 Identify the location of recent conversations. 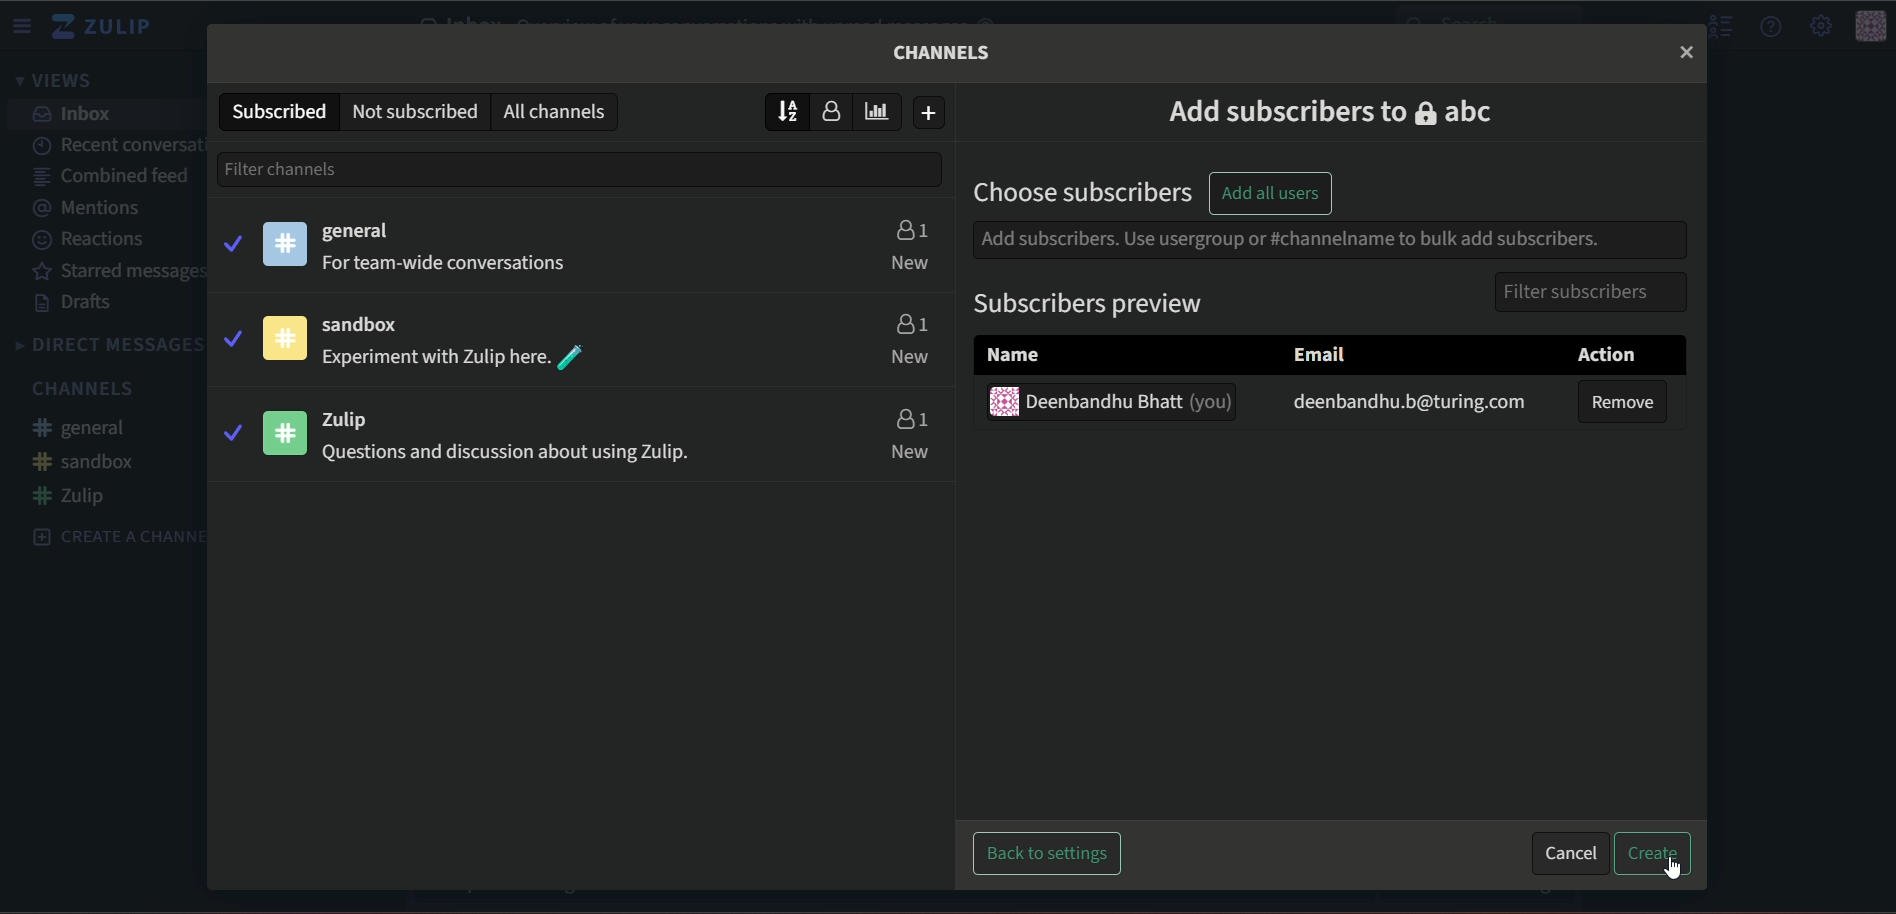
(118, 142).